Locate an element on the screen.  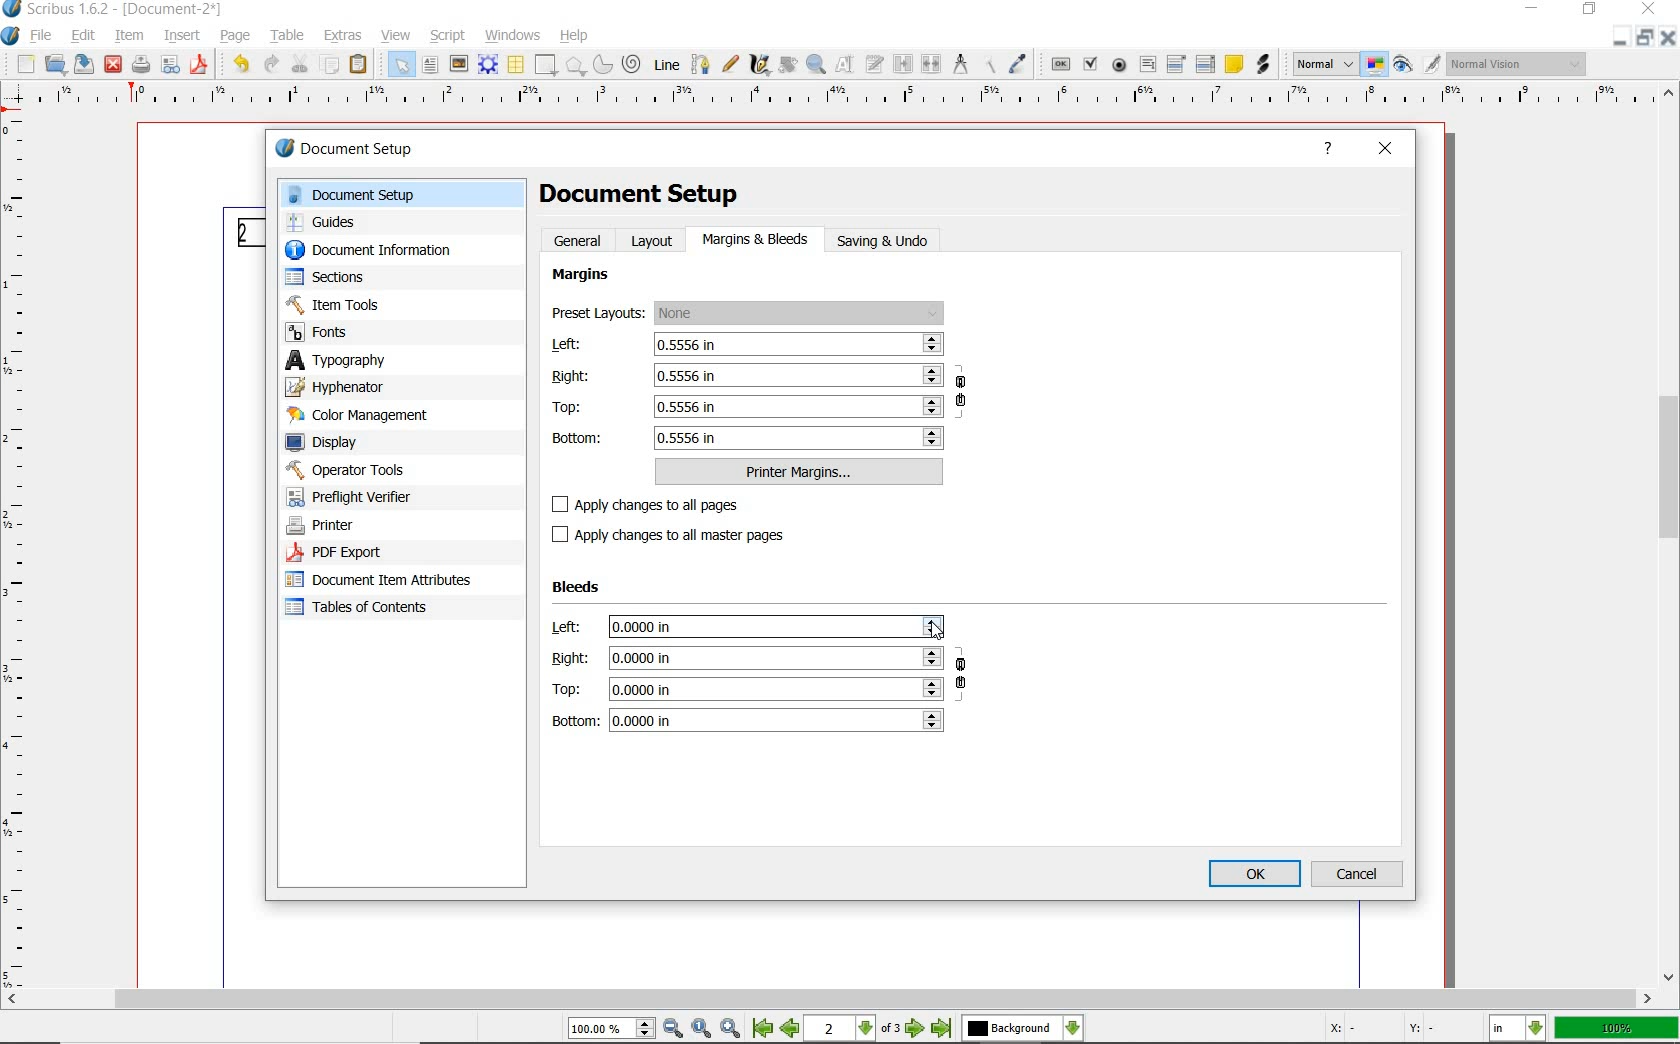
ensure all the margins have the same value is located at coordinates (962, 395).